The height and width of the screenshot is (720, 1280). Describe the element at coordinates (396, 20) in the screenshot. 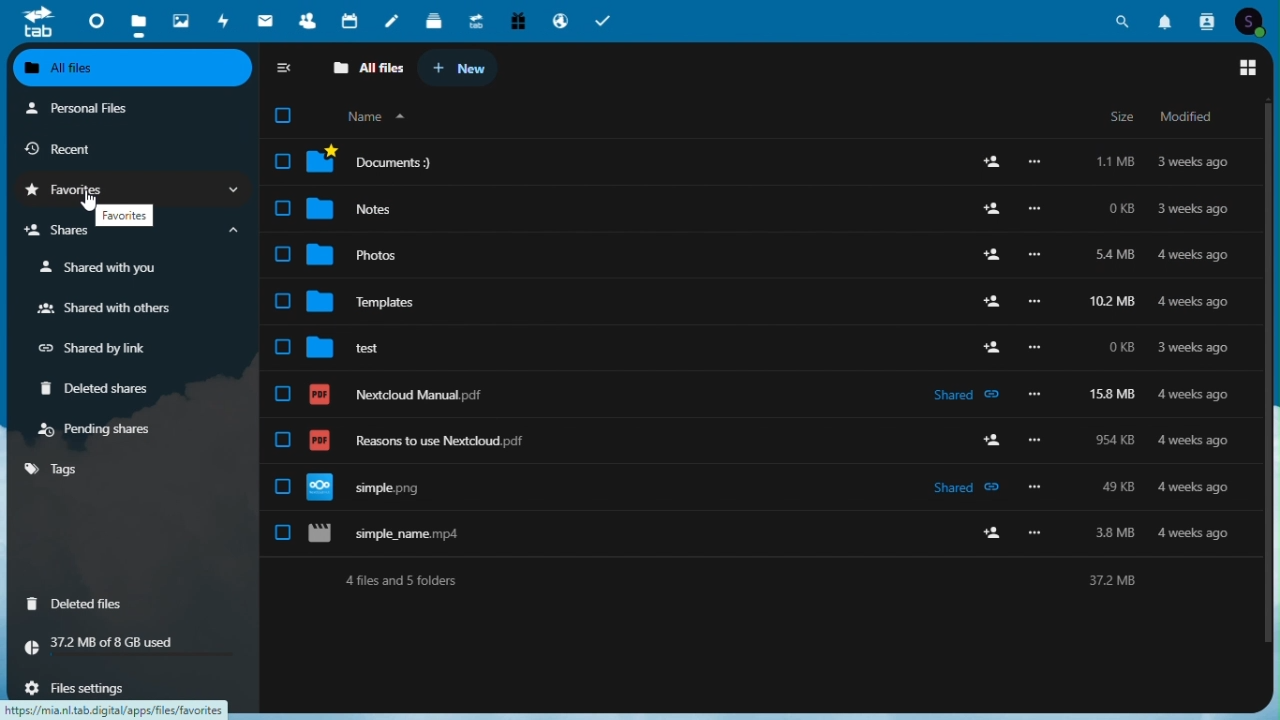

I see `notes` at that location.